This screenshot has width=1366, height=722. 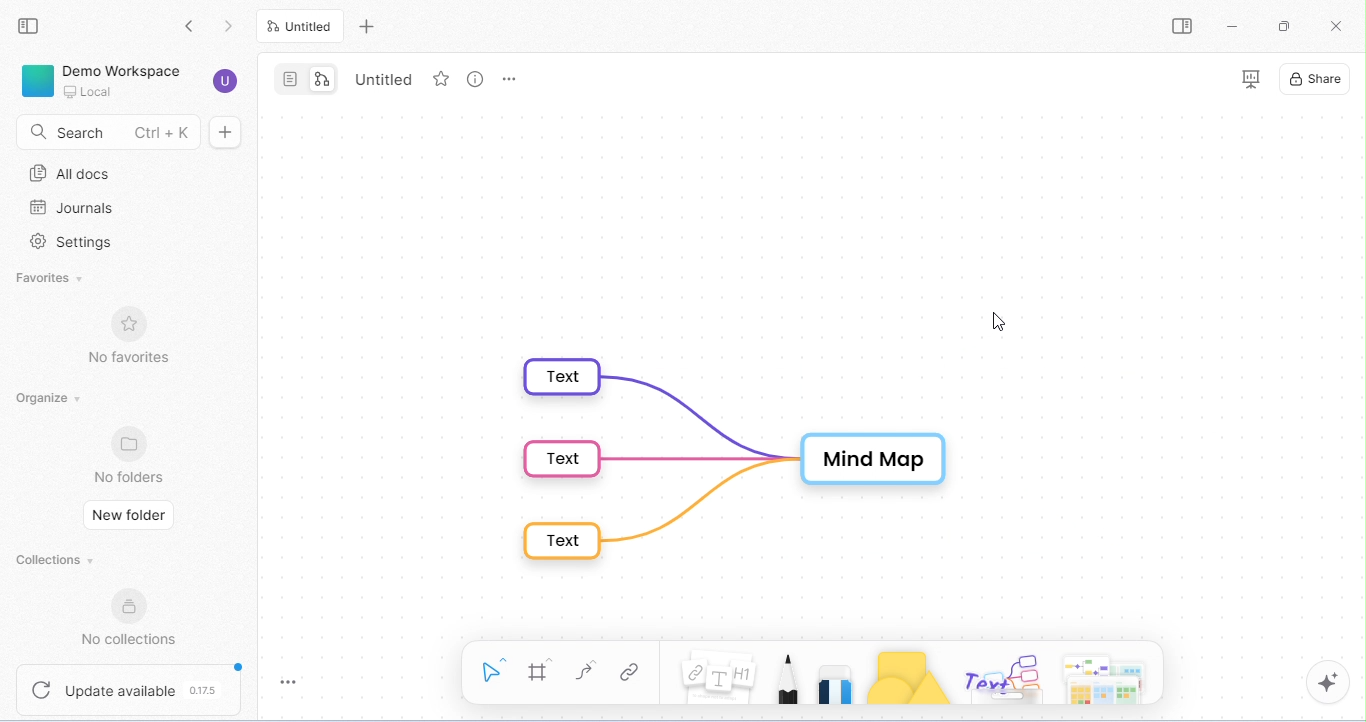 I want to click on shapes, so click(x=907, y=678).